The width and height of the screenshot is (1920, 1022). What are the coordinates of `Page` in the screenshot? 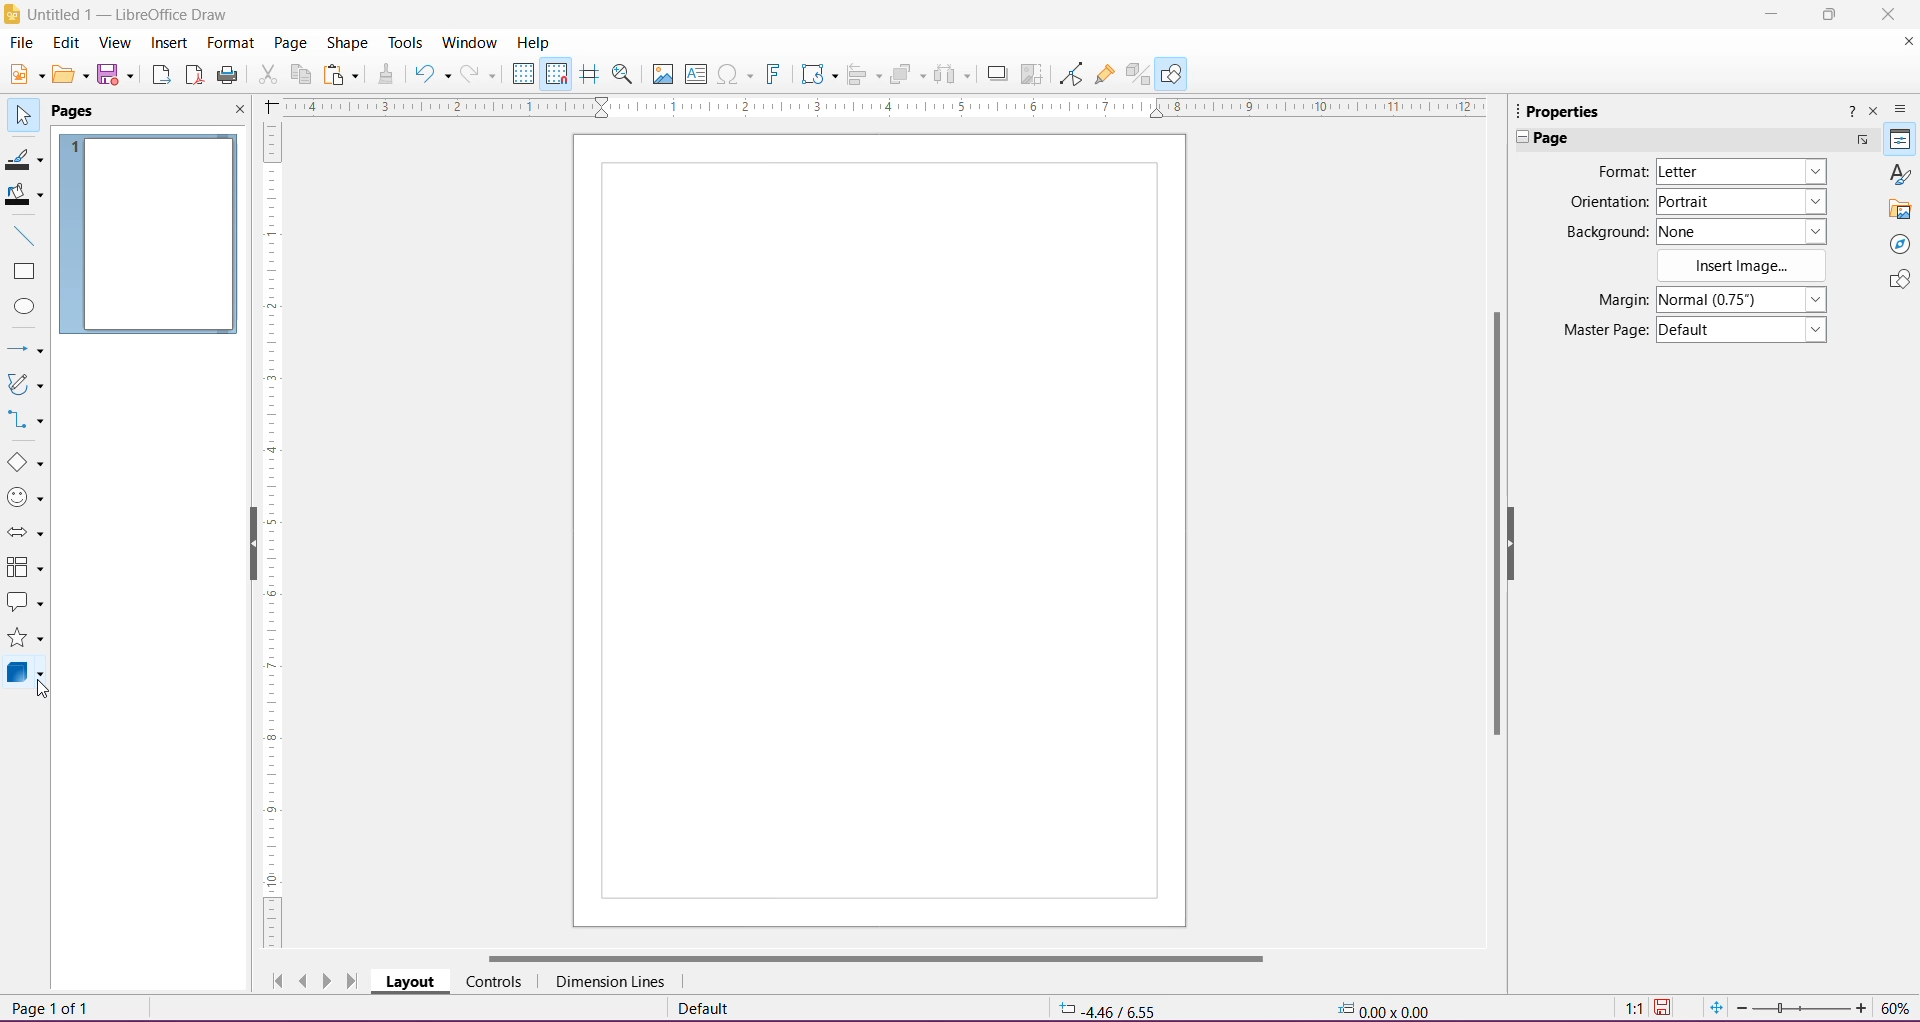 It's located at (1560, 139).